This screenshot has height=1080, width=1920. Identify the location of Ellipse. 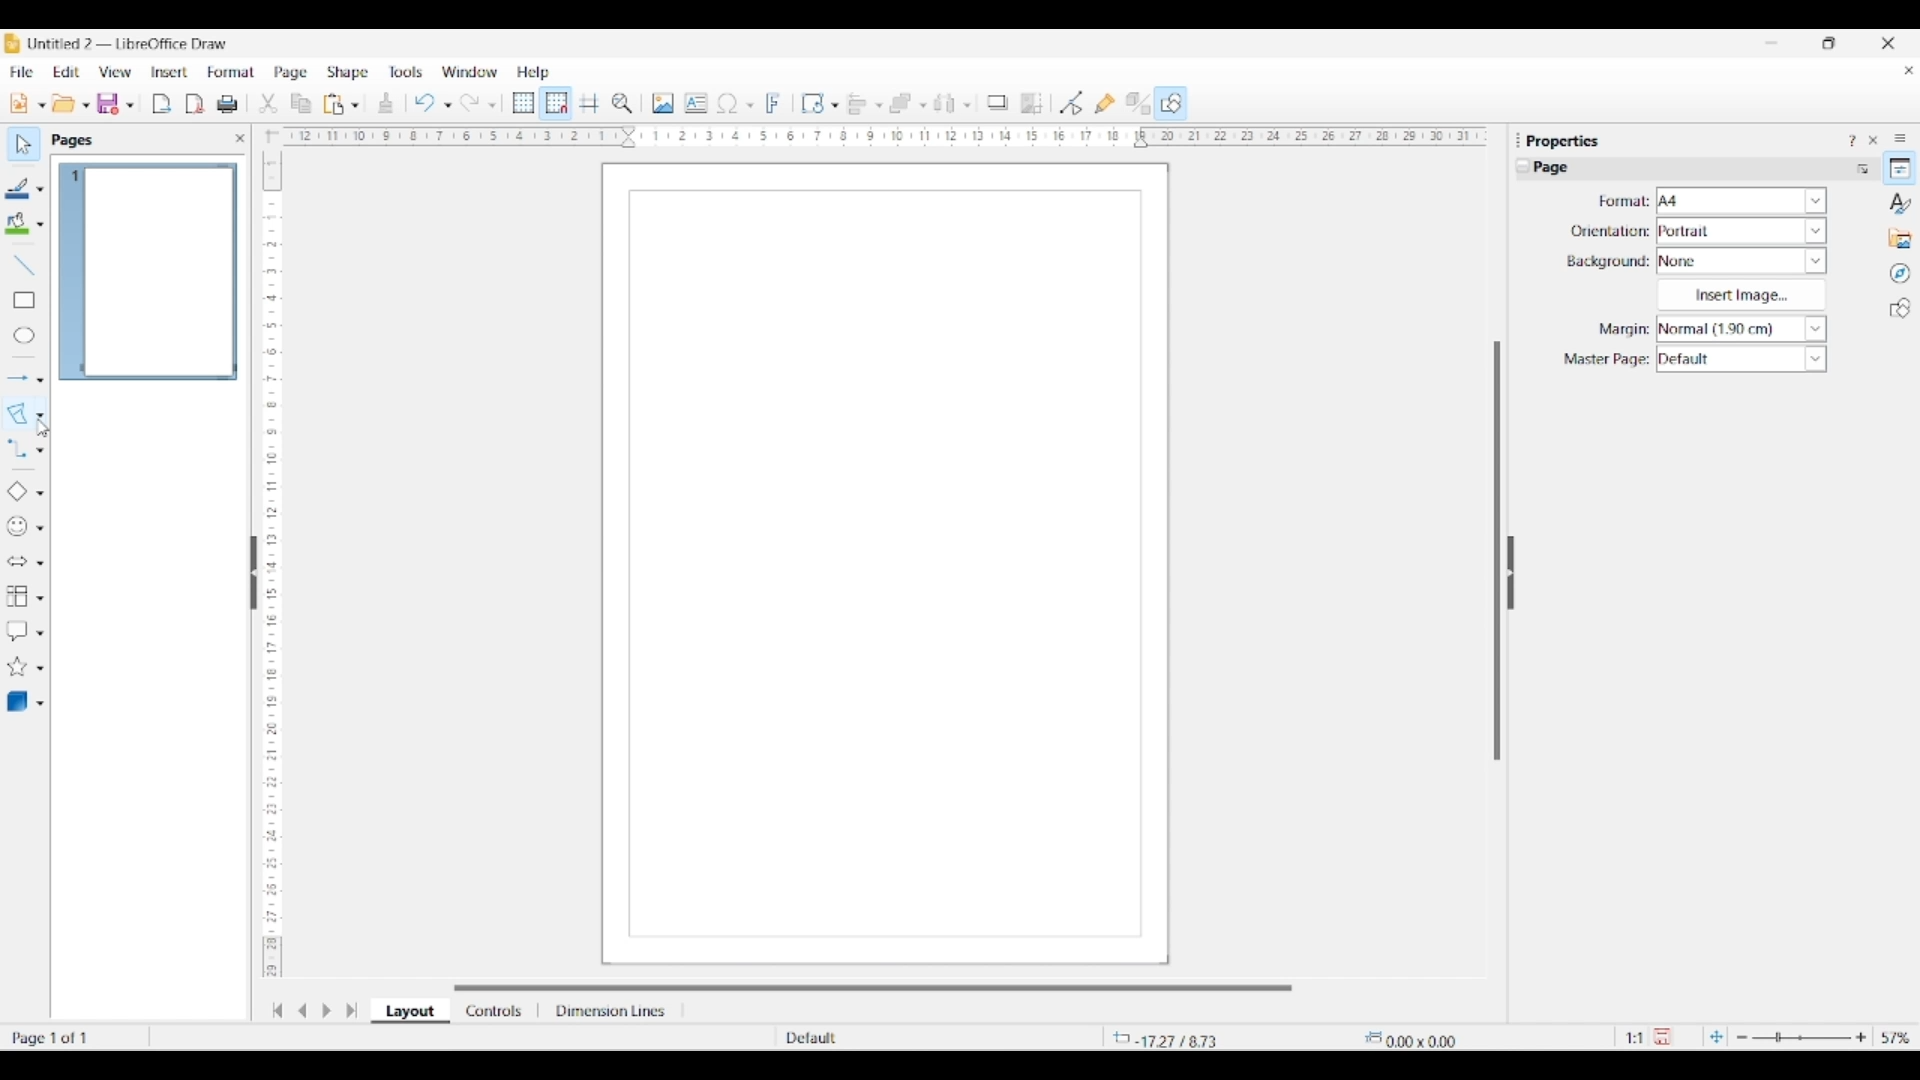
(24, 335).